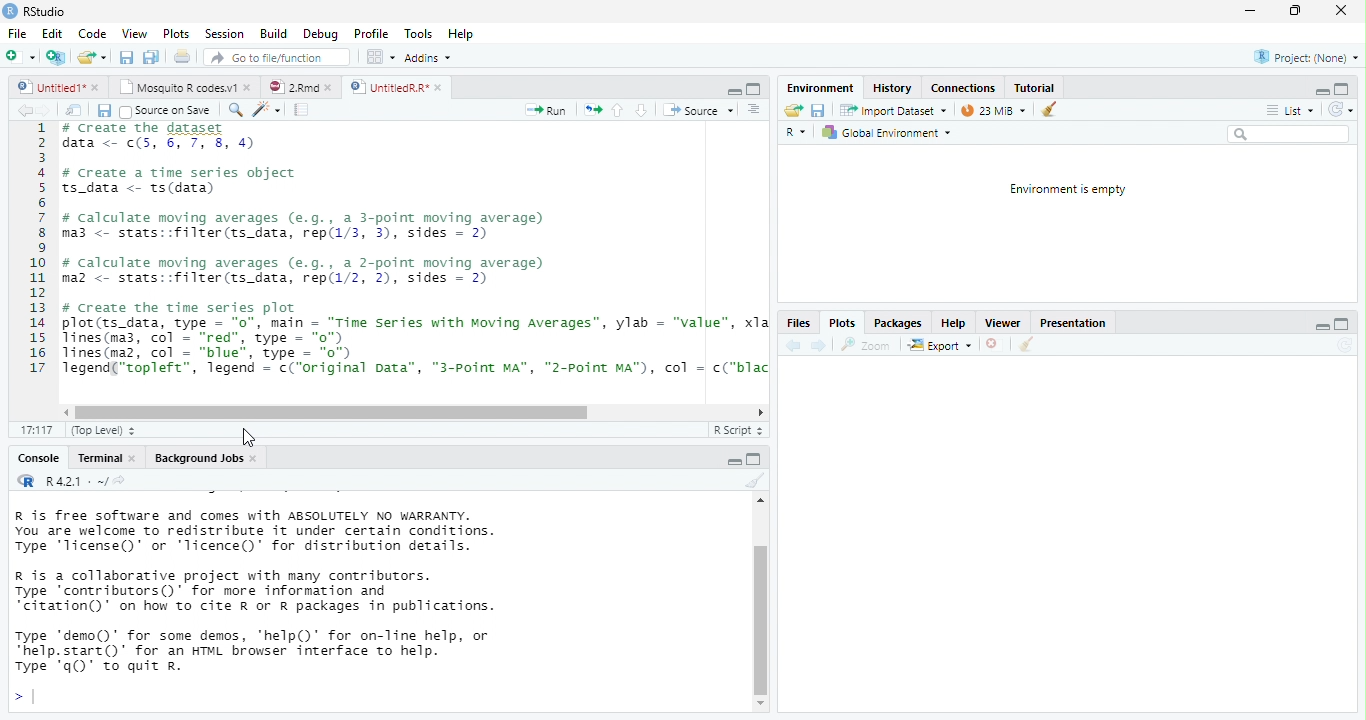 The width and height of the screenshot is (1366, 720). Describe the element at coordinates (164, 111) in the screenshot. I see `Source on Save` at that location.